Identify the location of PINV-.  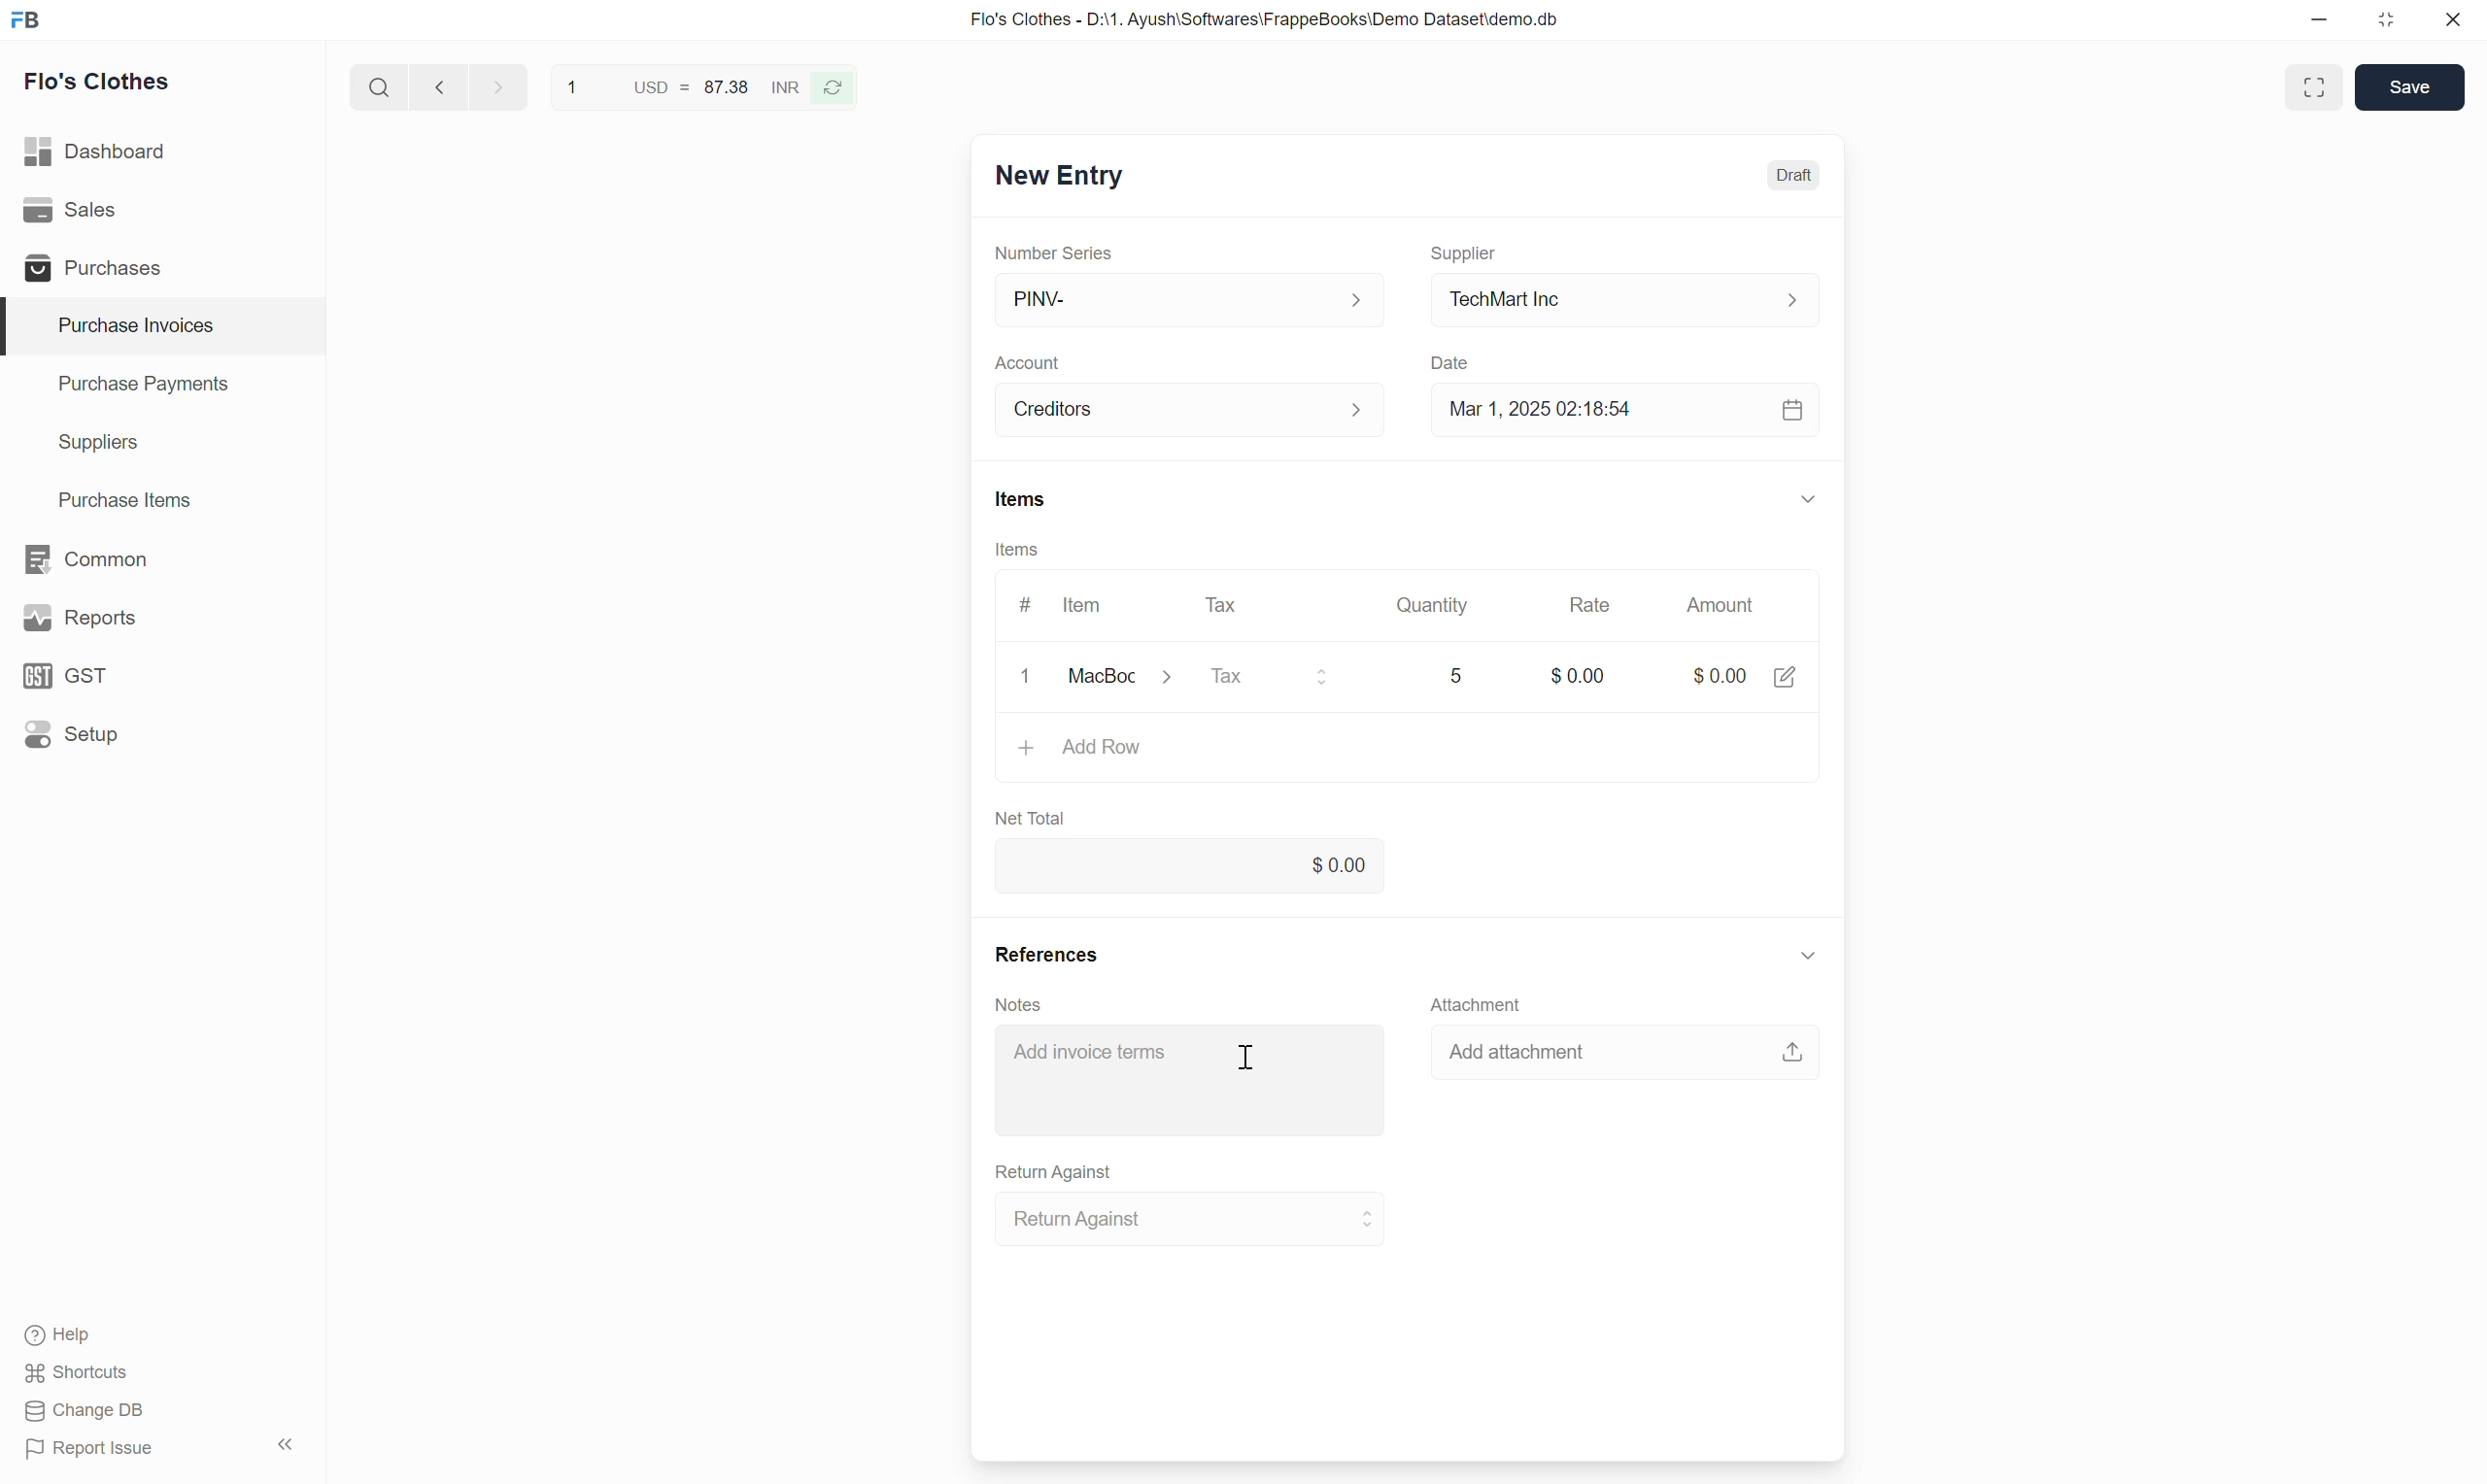
(1188, 301).